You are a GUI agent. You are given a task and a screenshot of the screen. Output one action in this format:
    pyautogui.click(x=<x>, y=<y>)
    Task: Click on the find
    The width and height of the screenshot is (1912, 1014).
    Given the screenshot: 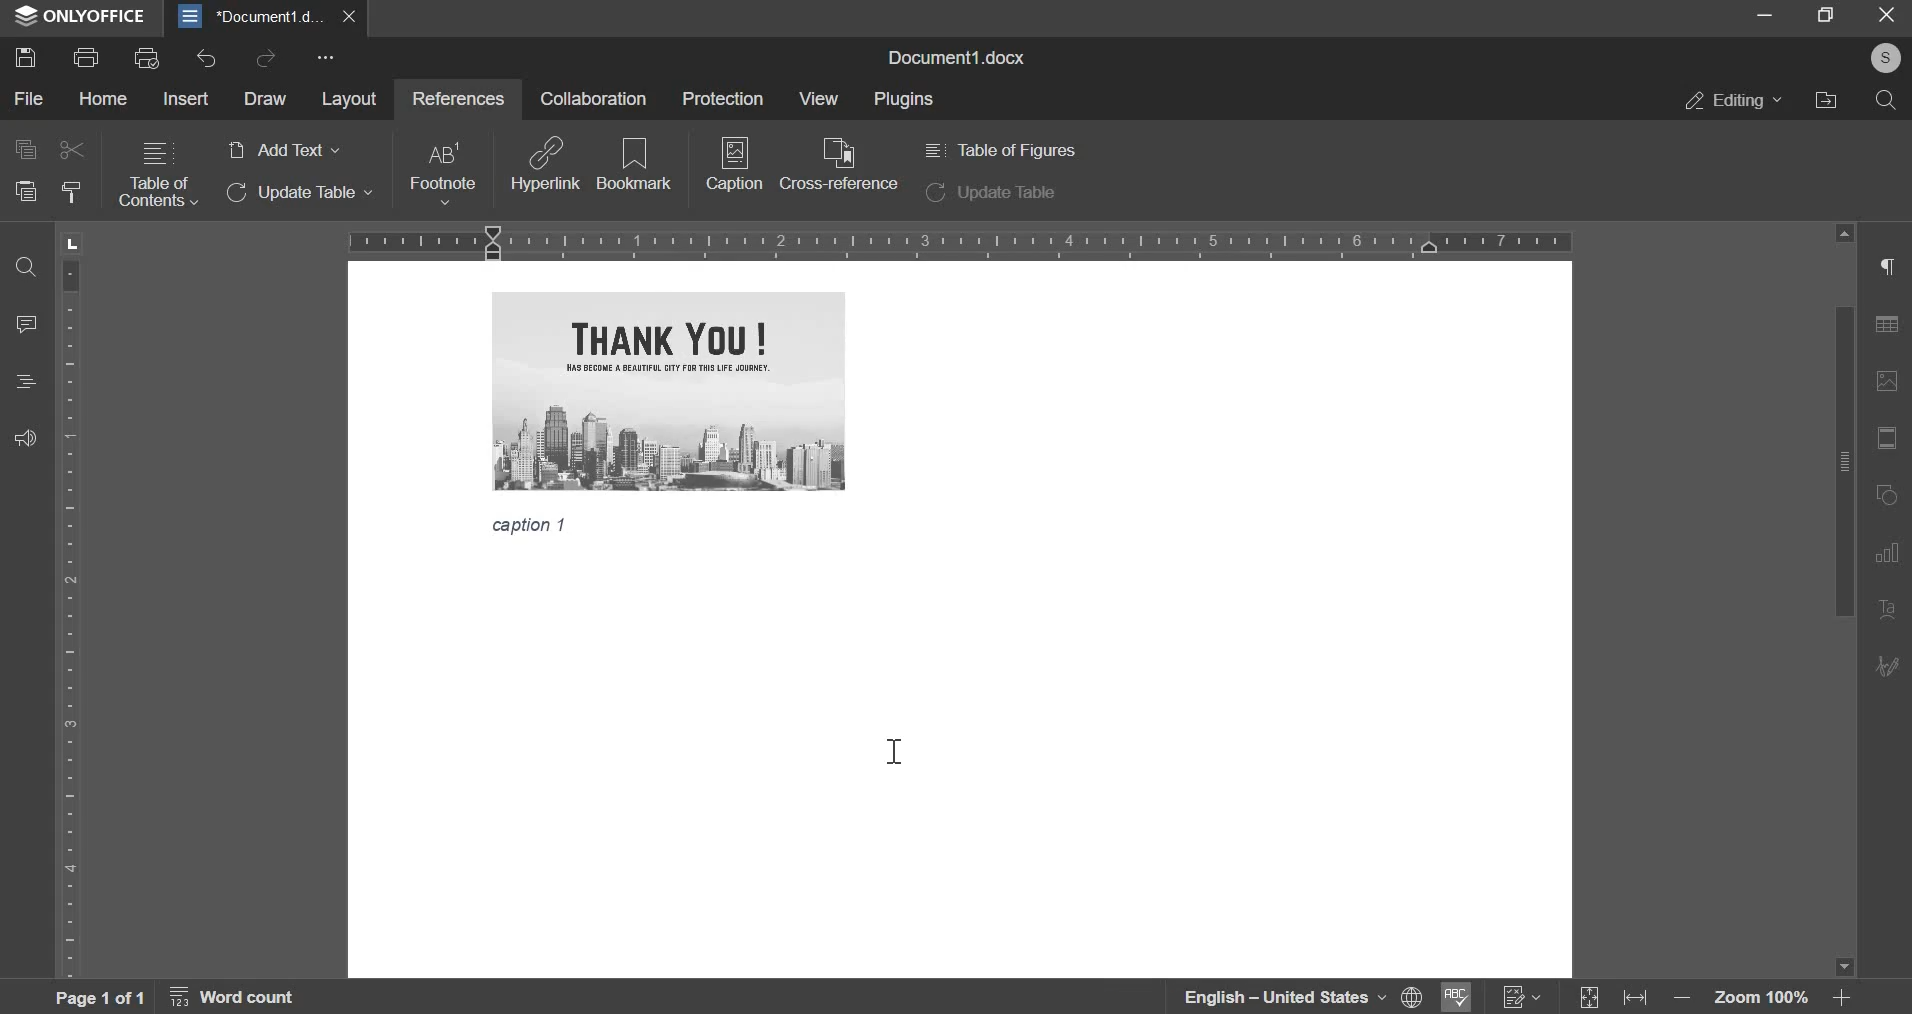 What is the action you would take?
    pyautogui.click(x=25, y=269)
    